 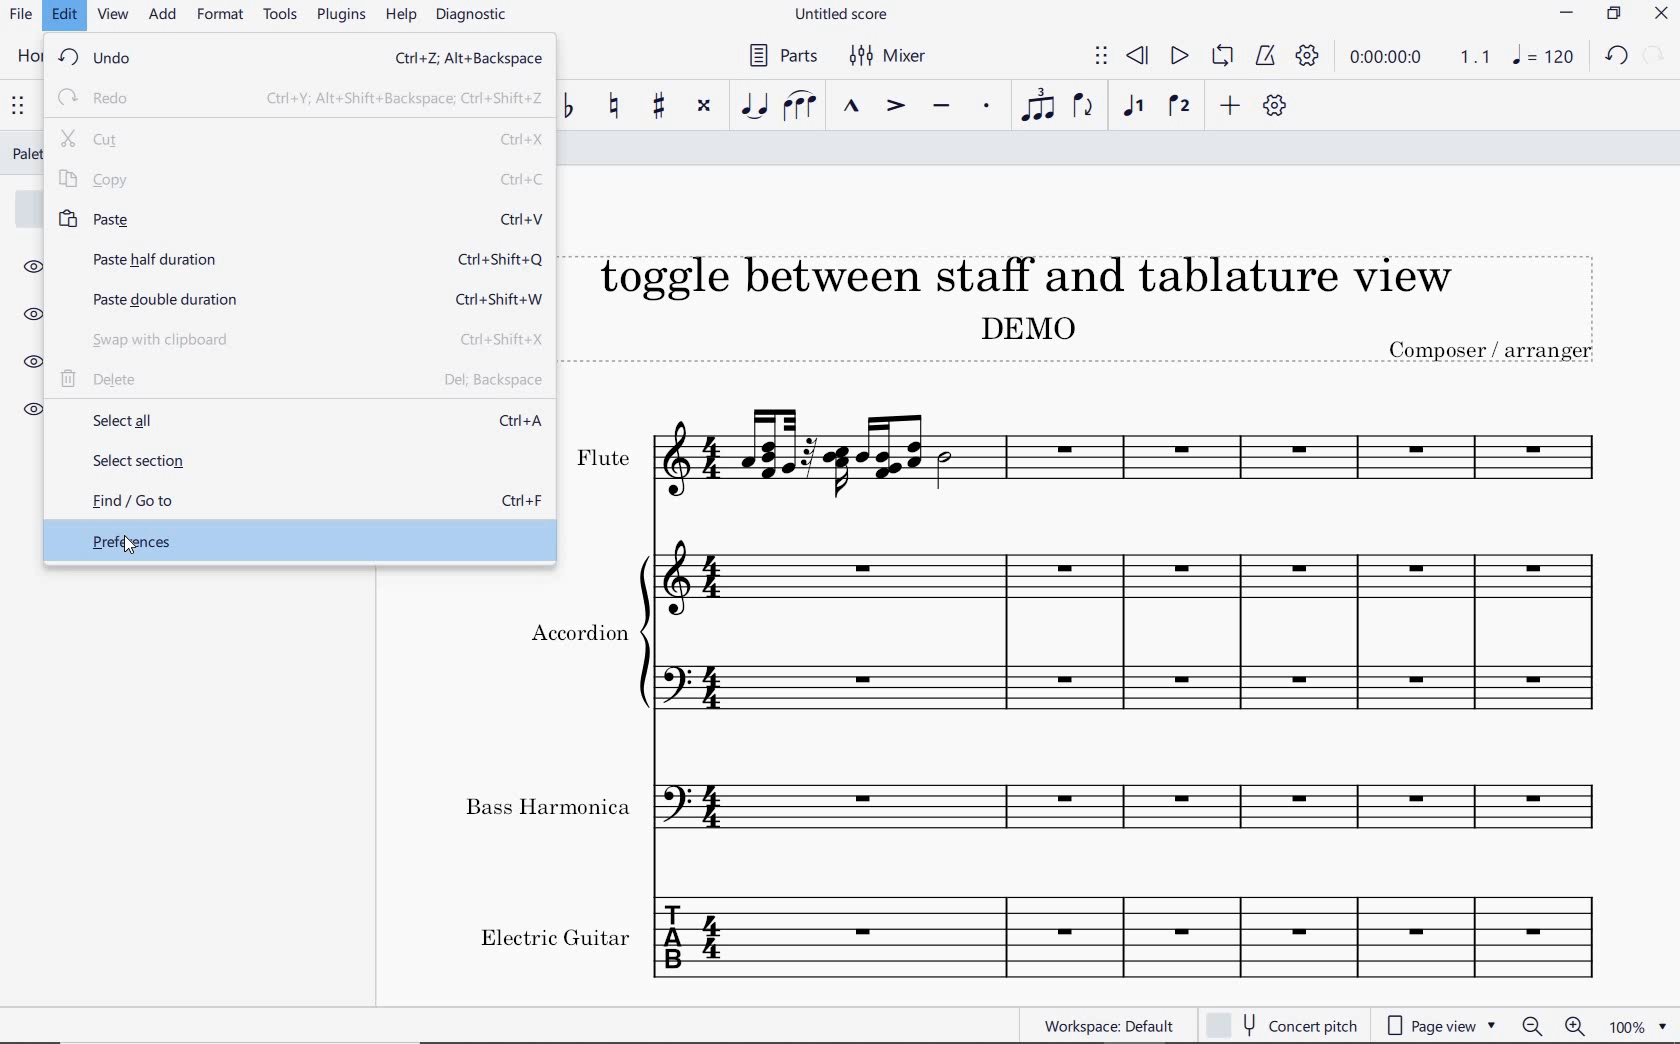 I want to click on Playback speed, so click(x=1477, y=59).